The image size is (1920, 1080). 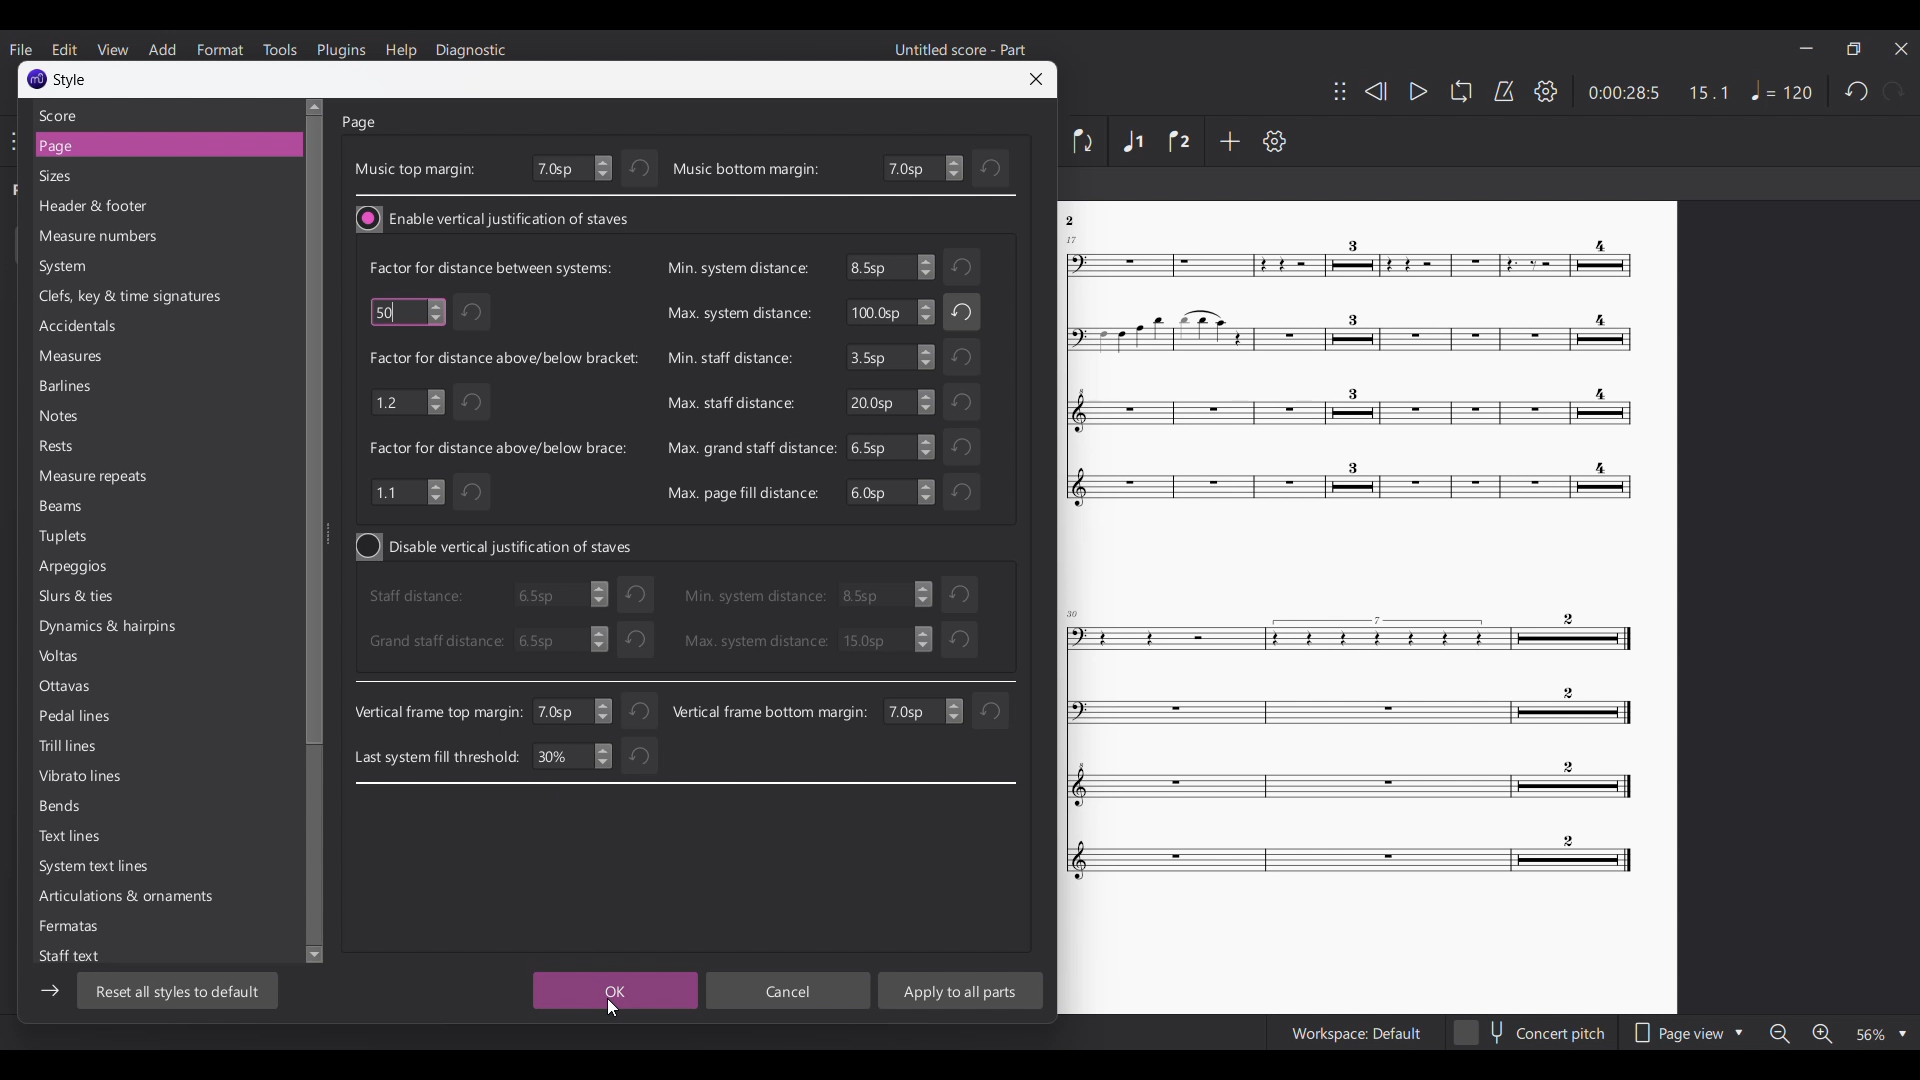 I want to click on Settings, so click(x=1274, y=141).